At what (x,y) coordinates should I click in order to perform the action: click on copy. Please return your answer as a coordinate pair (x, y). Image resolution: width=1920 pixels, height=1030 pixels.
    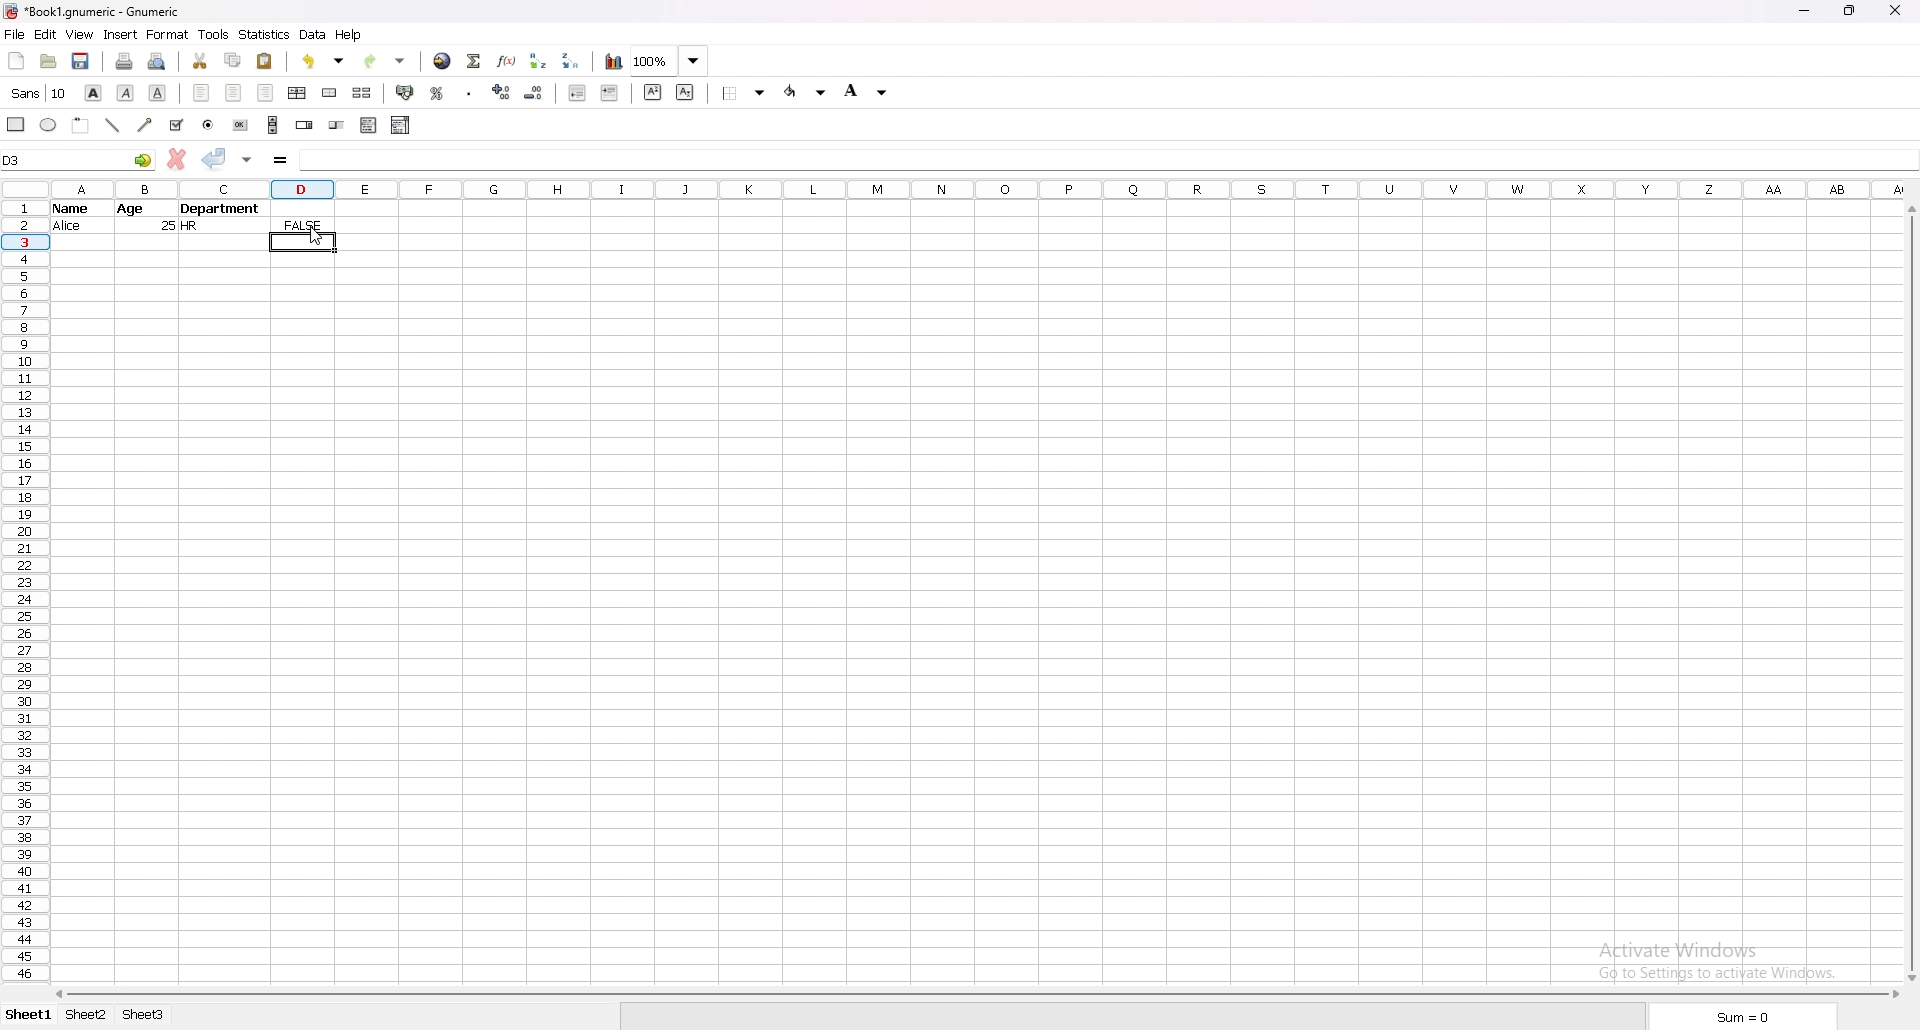
    Looking at the image, I should click on (233, 60).